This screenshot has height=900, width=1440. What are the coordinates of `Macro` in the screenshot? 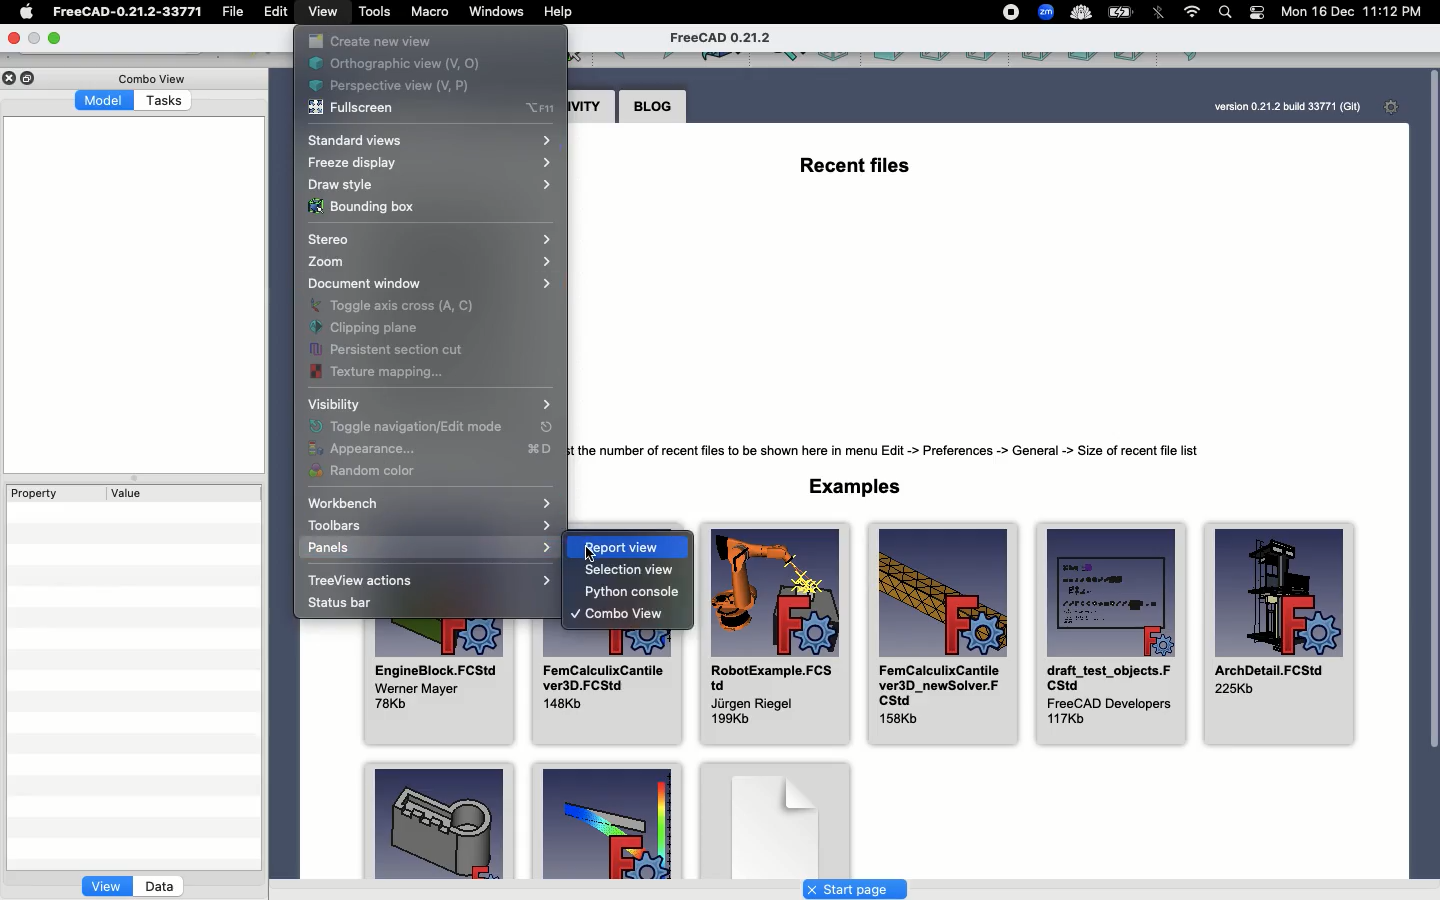 It's located at (428, 15).